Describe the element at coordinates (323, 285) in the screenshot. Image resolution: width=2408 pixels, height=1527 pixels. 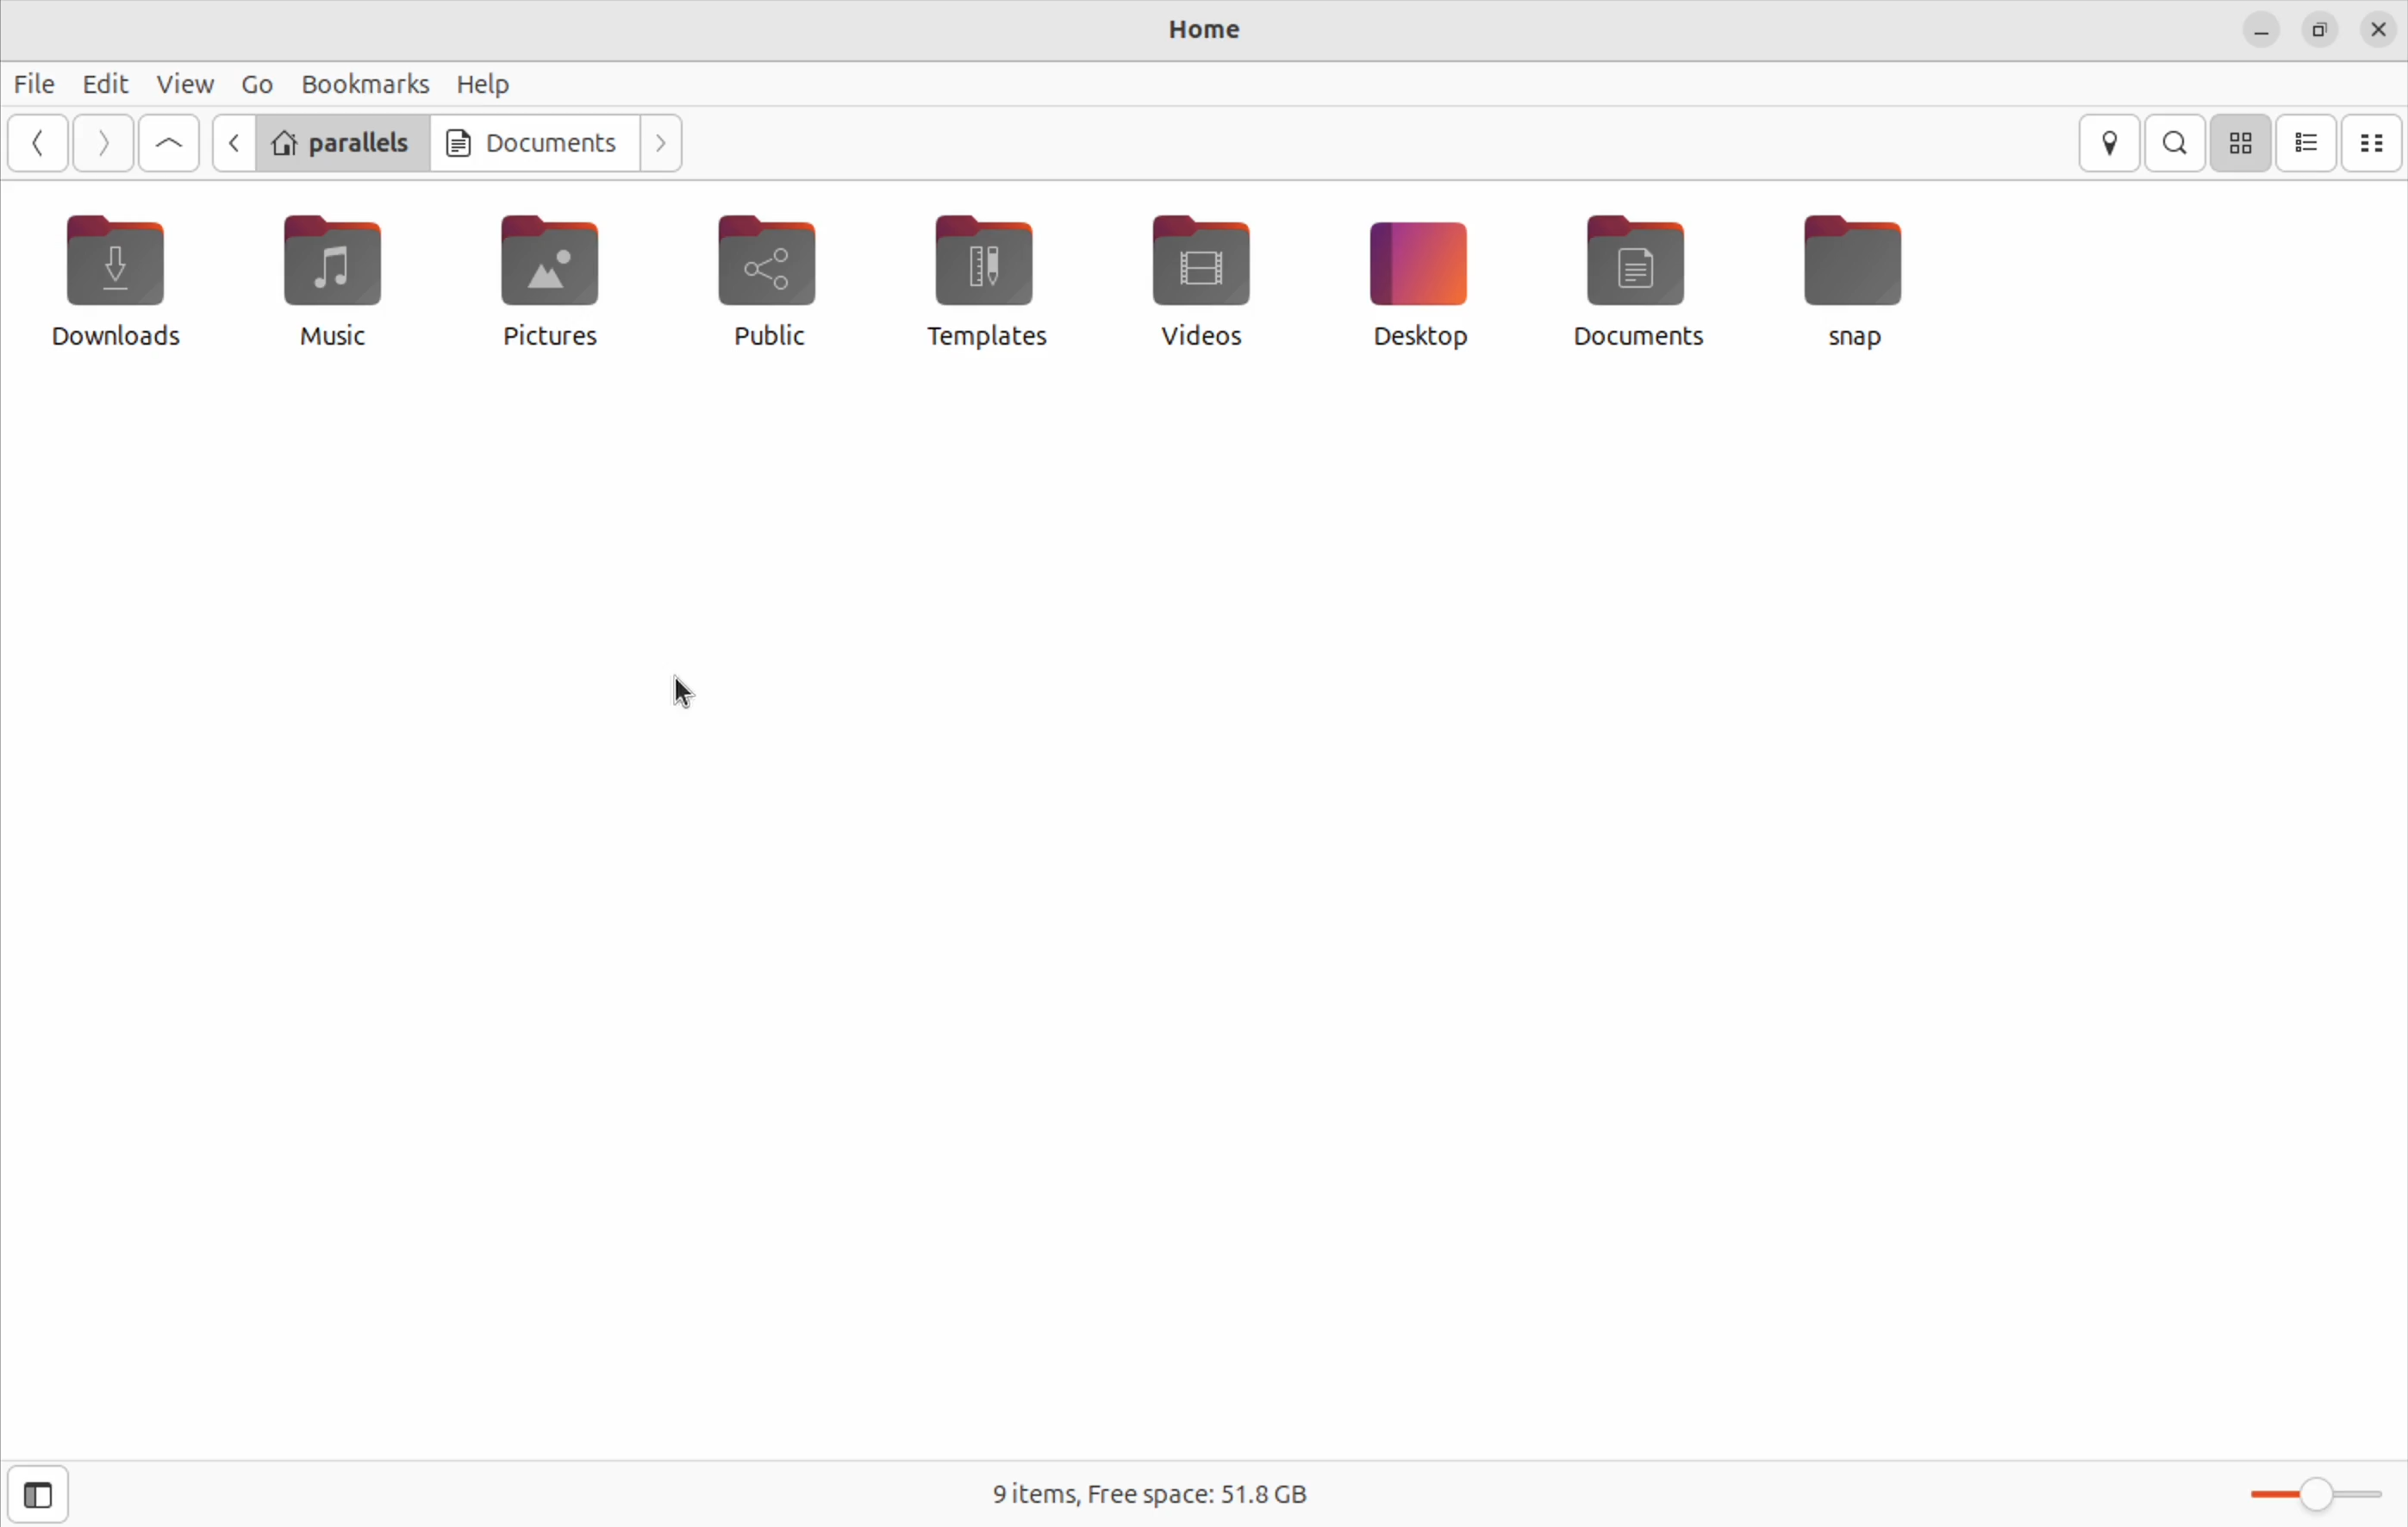
I see `music` at that location.